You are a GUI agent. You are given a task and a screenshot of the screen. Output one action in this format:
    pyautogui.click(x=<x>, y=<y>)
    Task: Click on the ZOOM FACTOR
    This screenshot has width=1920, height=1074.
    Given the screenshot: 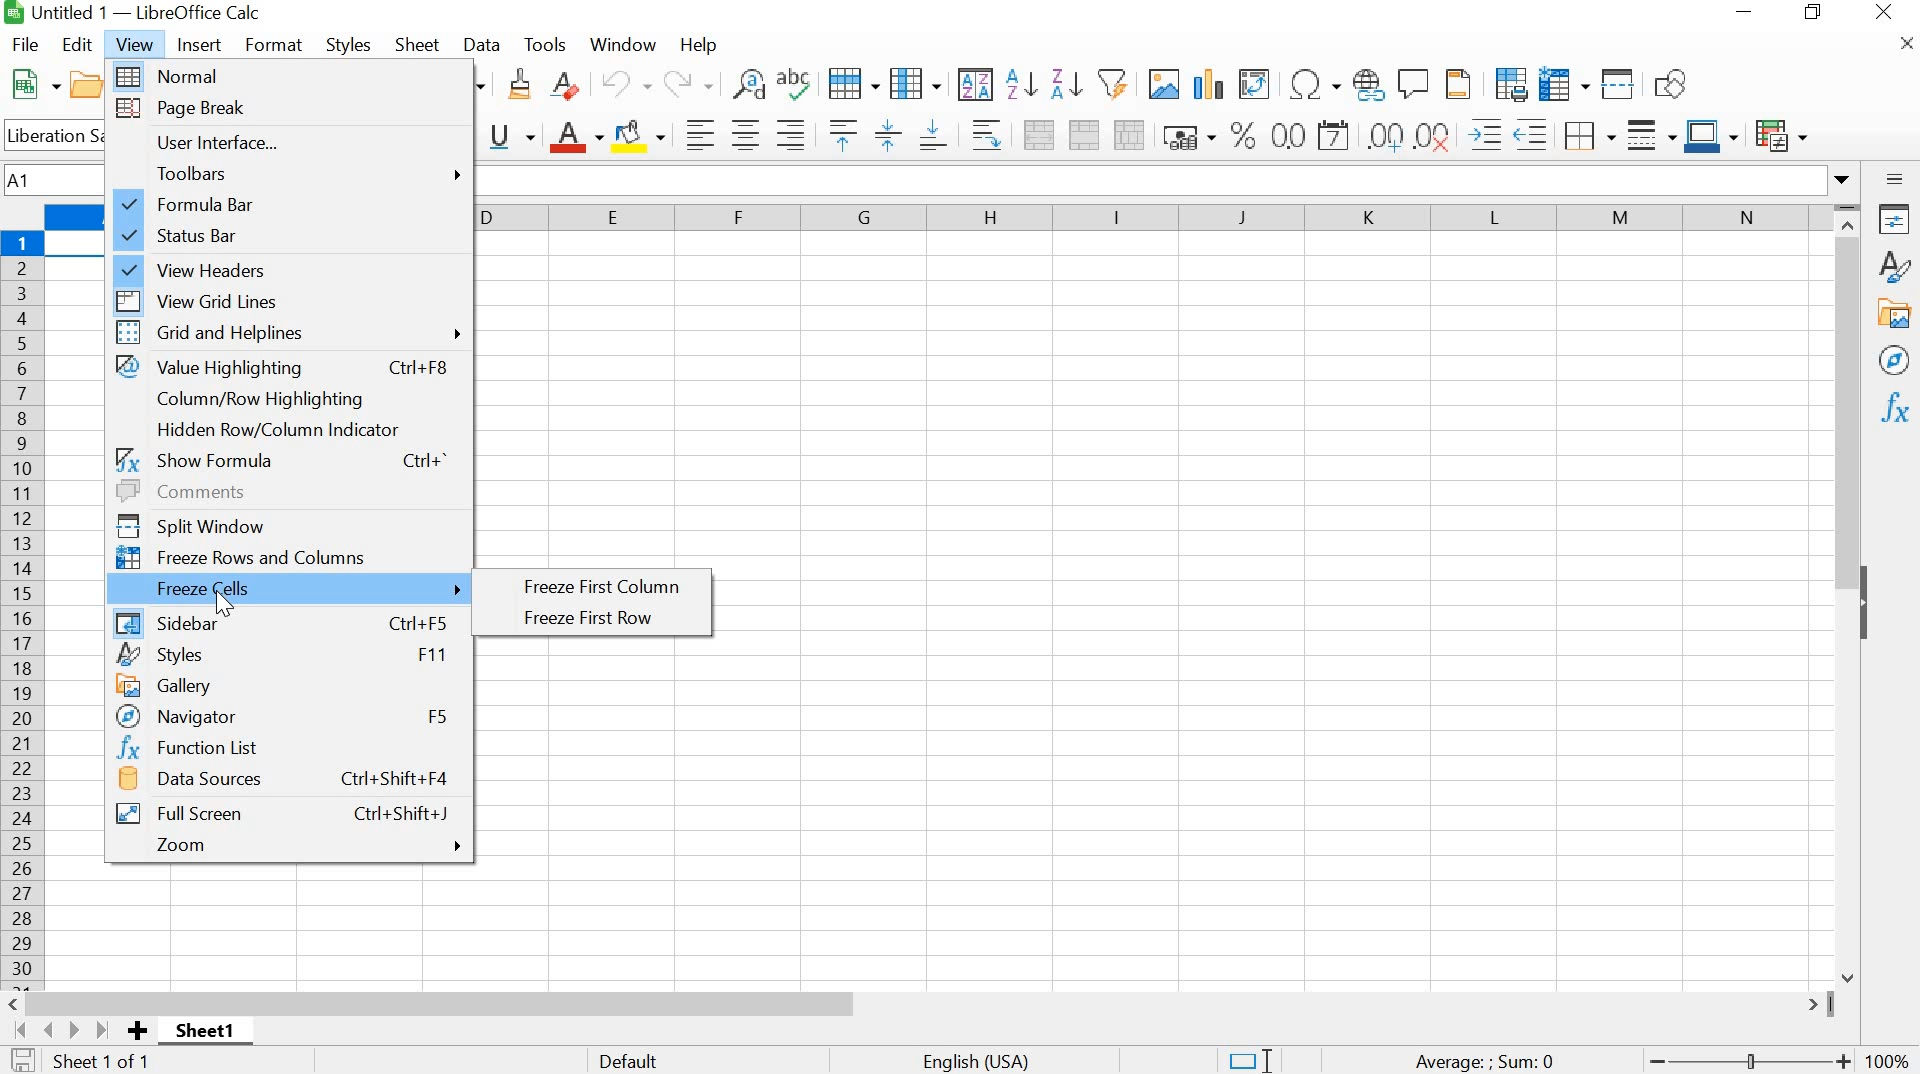 What is the action you would take?
    pyautogui.click(x=1890, y=1048)
    